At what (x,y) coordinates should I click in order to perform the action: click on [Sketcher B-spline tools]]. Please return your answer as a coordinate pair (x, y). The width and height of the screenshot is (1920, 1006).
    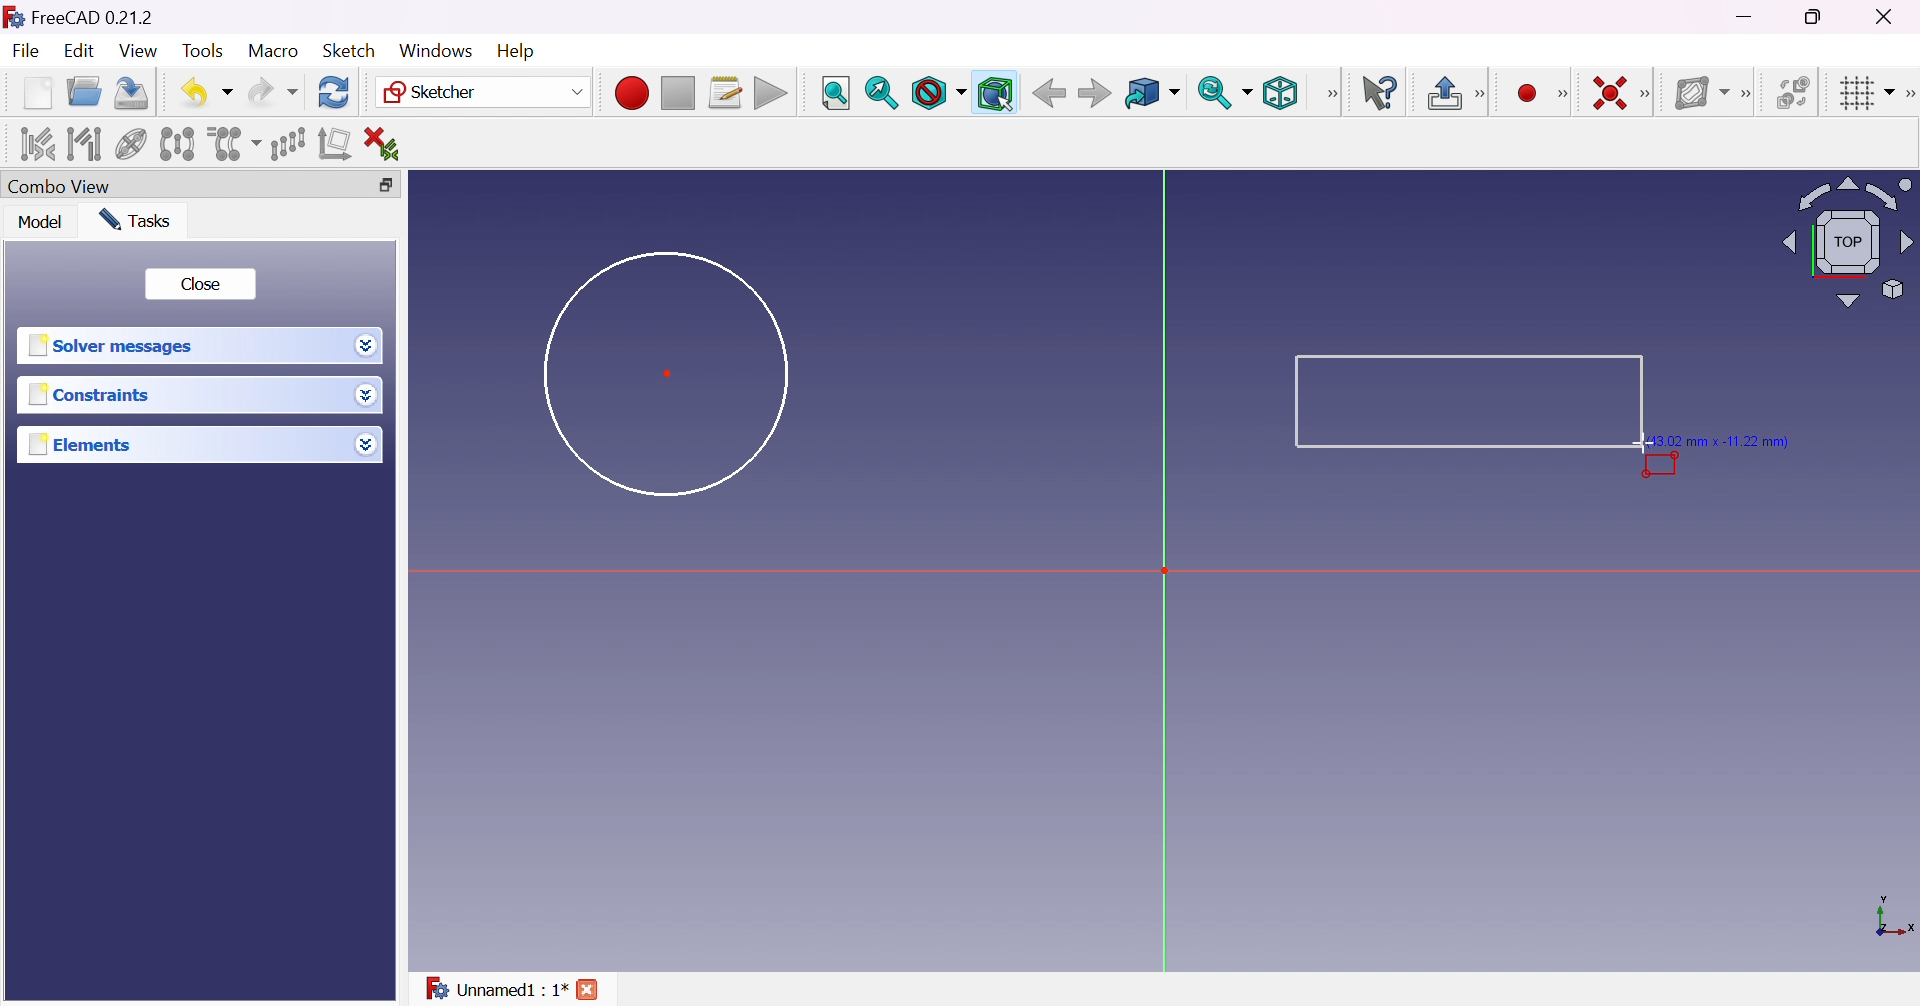
    Looking at the image, I should click on (1751, 94).